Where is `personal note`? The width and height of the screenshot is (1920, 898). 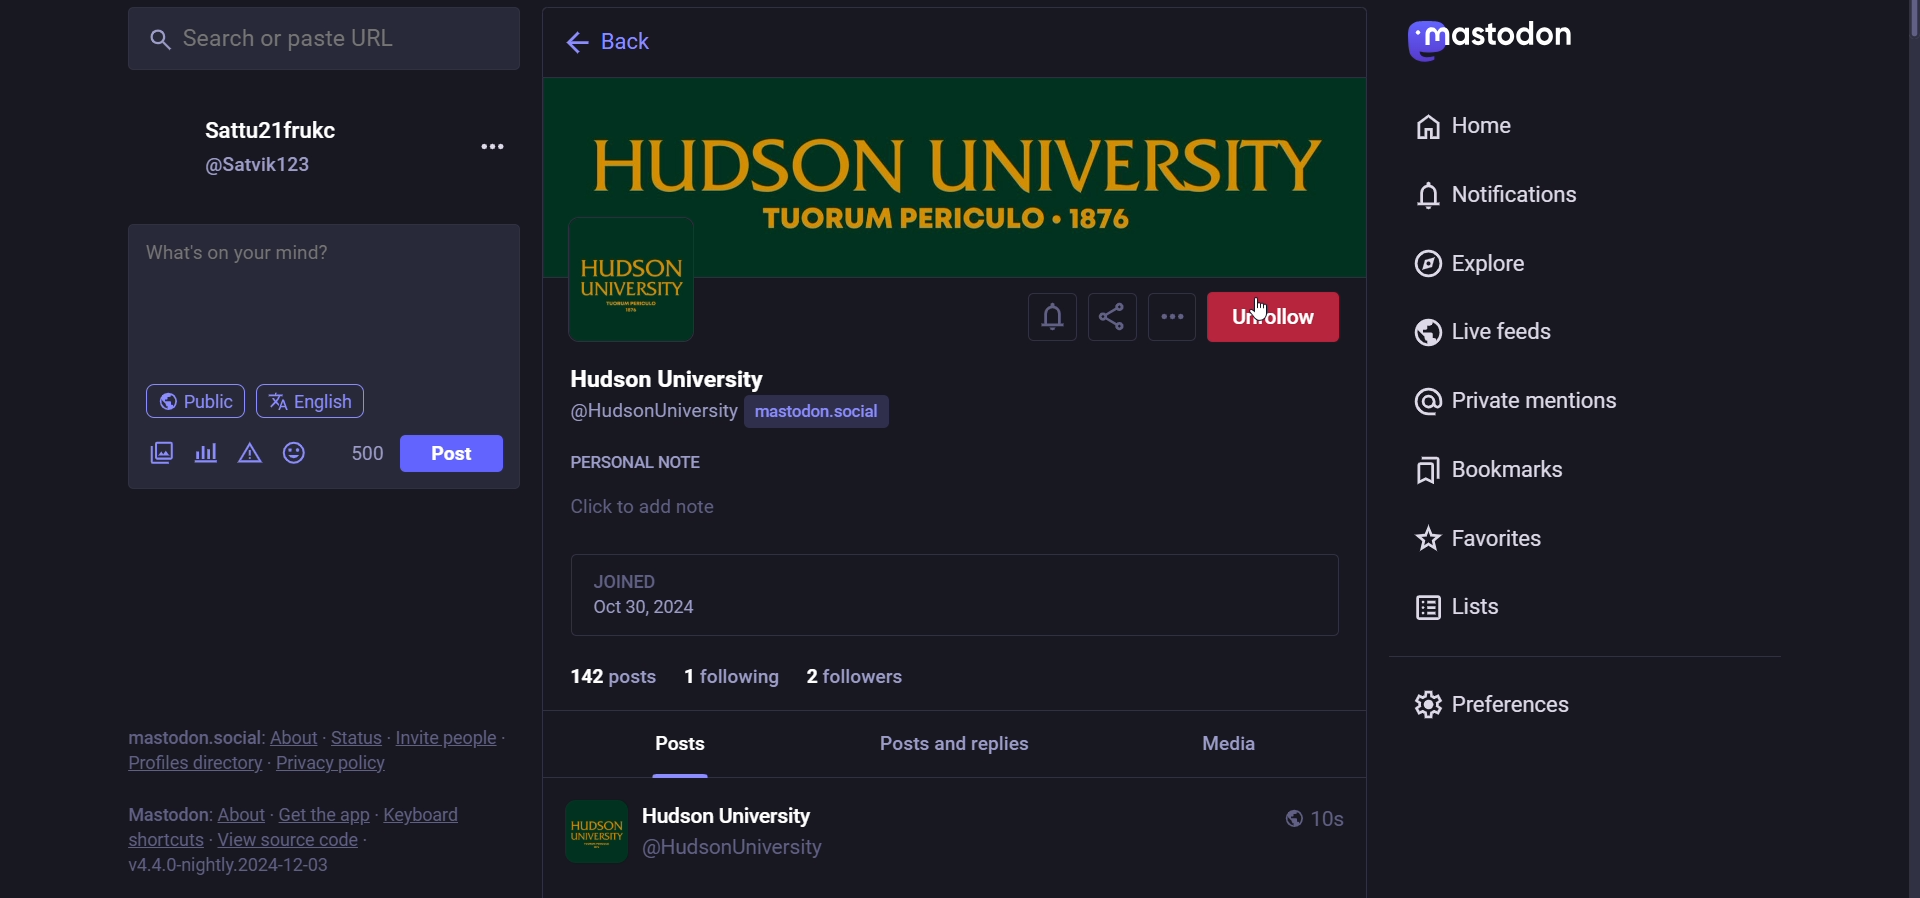 personal note is located at coordinates (642, 459).